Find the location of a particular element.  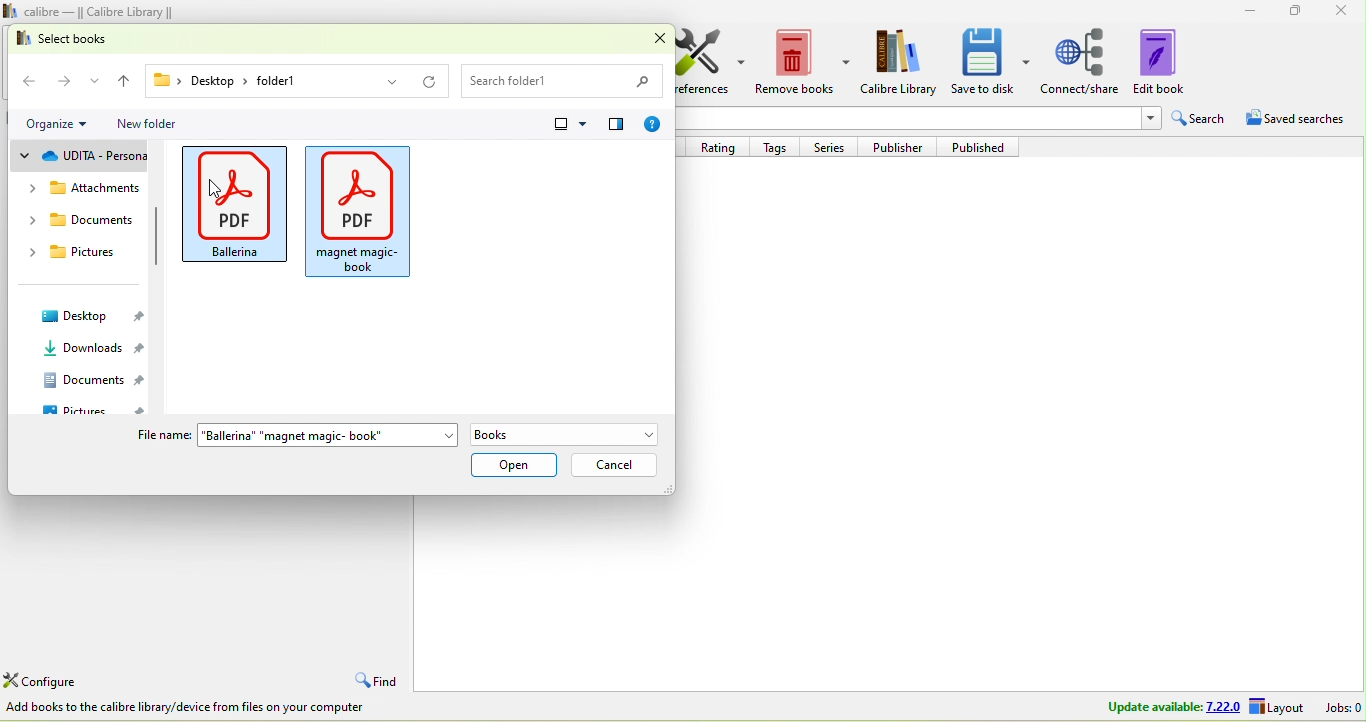

published is located at coordinates (985, 147).